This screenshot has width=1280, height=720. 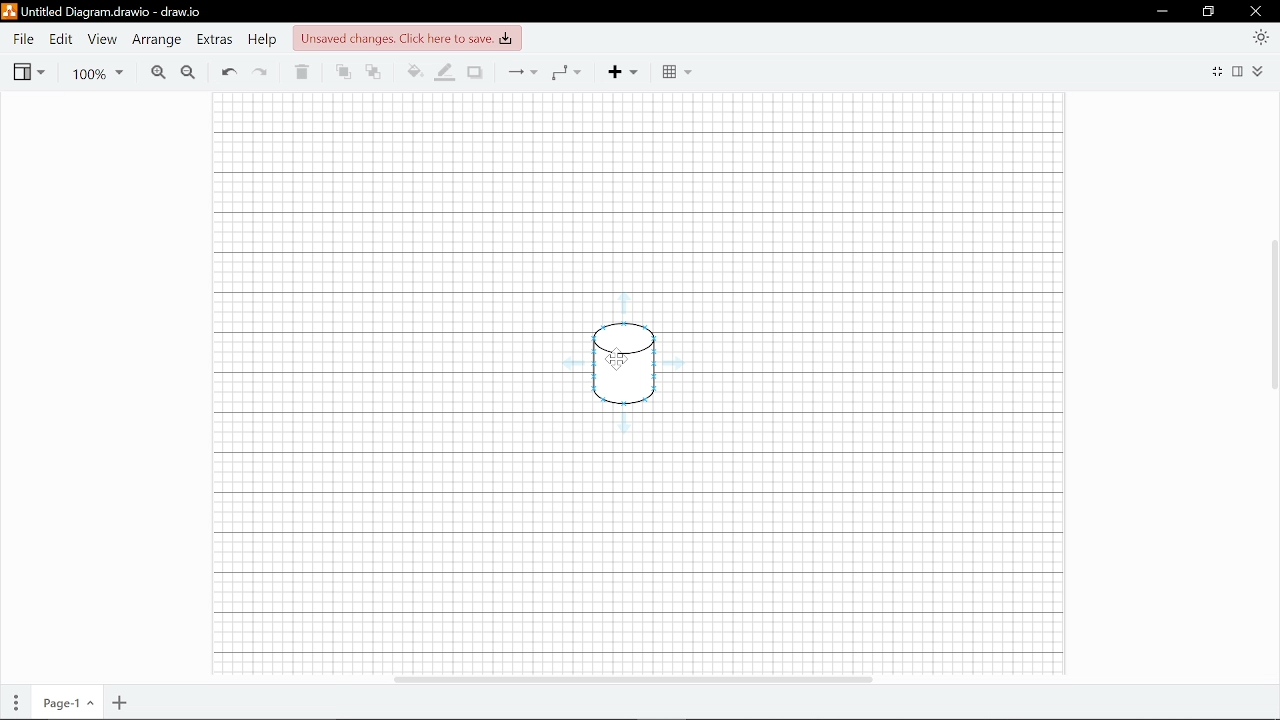 What do you see at coordinates (96, 72) in the screenshot?
I see `Zoom` at bounding box center [96, 72].